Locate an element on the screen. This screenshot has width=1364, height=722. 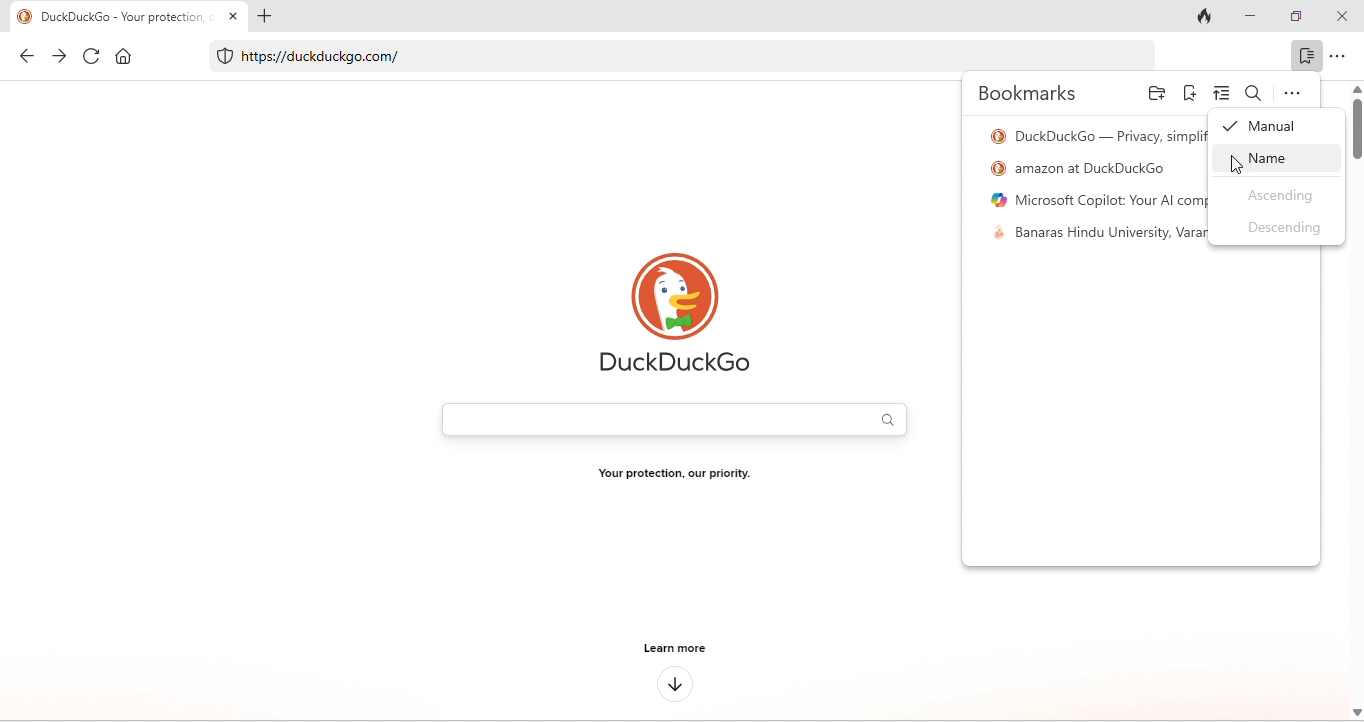
bookmark is located at coordinates (1308, 57).